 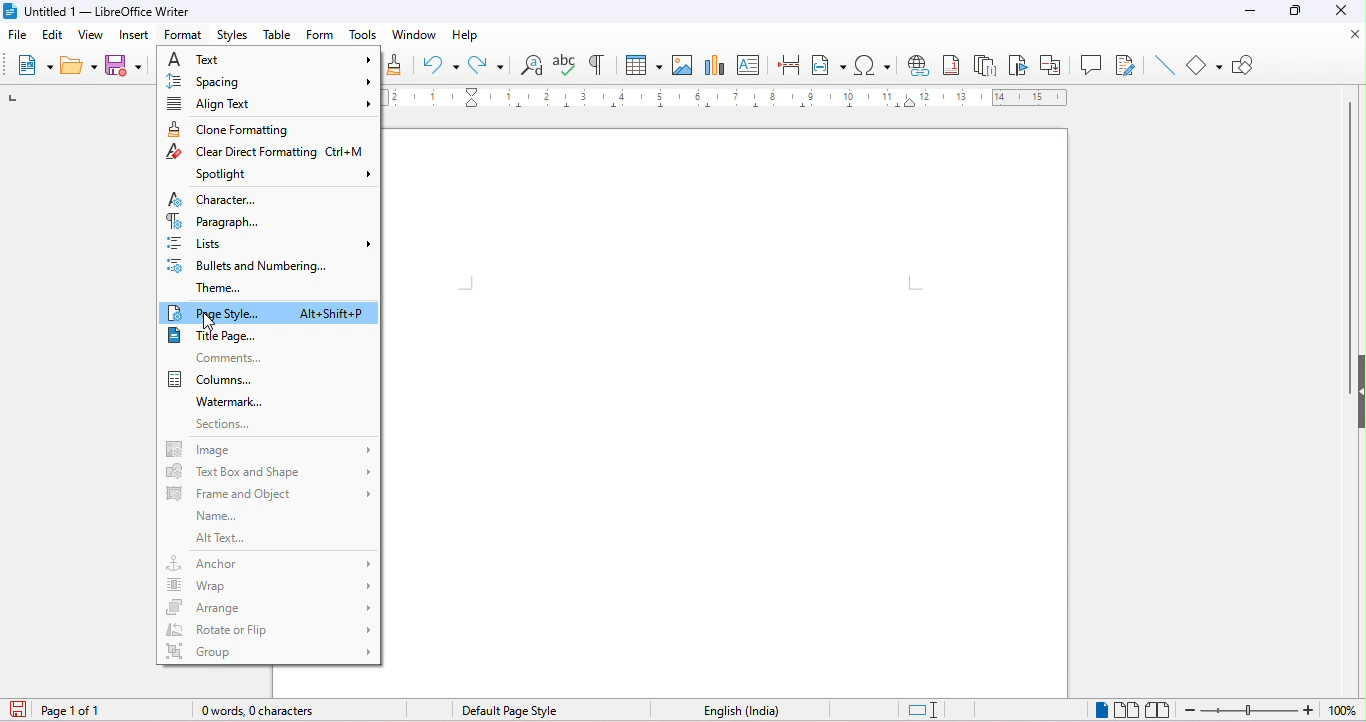 What do you see at coordinates (413, 35) in the screenshot?
I see `window` at bounding box center [413, 35].